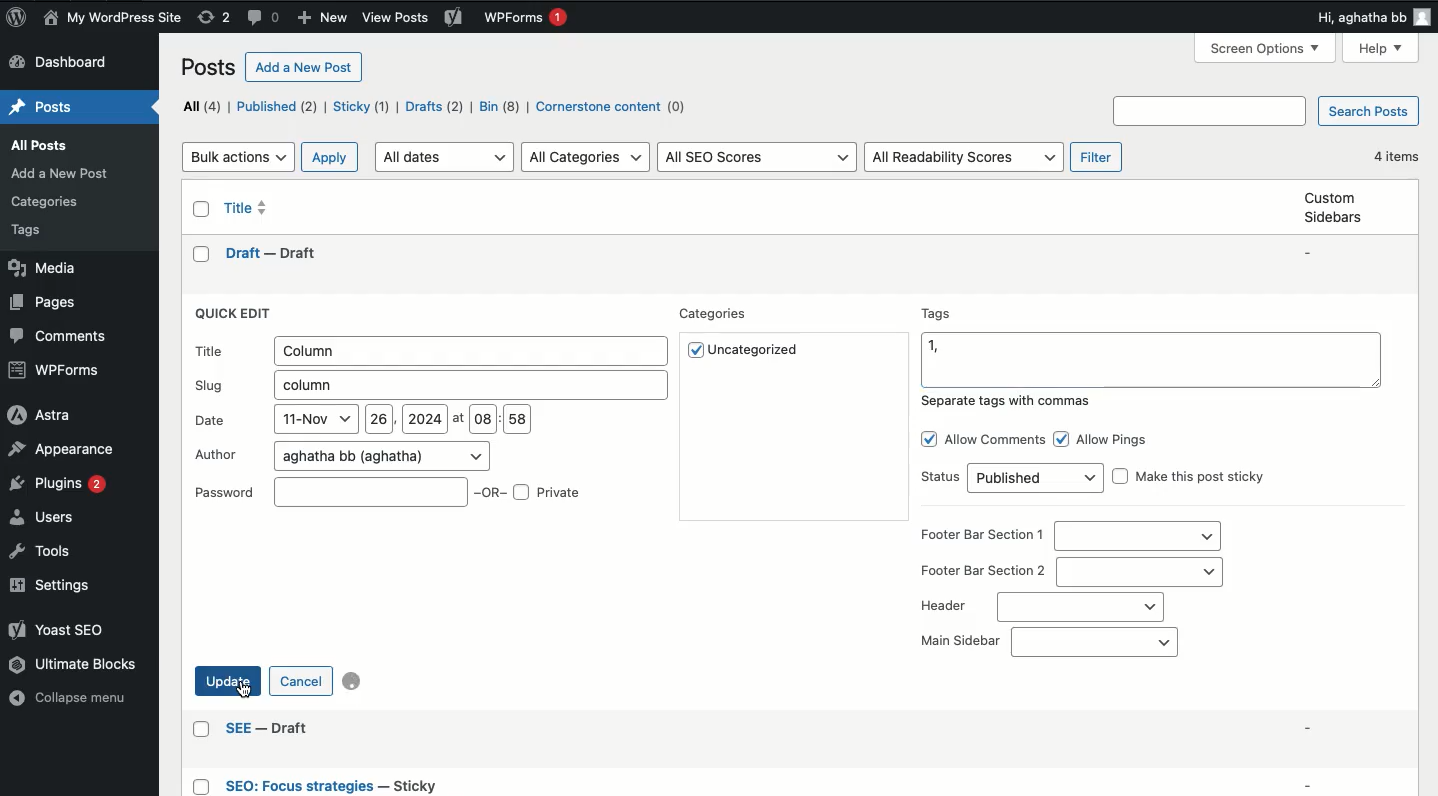 The height and width of the screenshot is (796, 1438). What do you see at coordinates (1044, 641) in the screenshot?
I see `Main sidebar` at bounding box center [1044, 641].